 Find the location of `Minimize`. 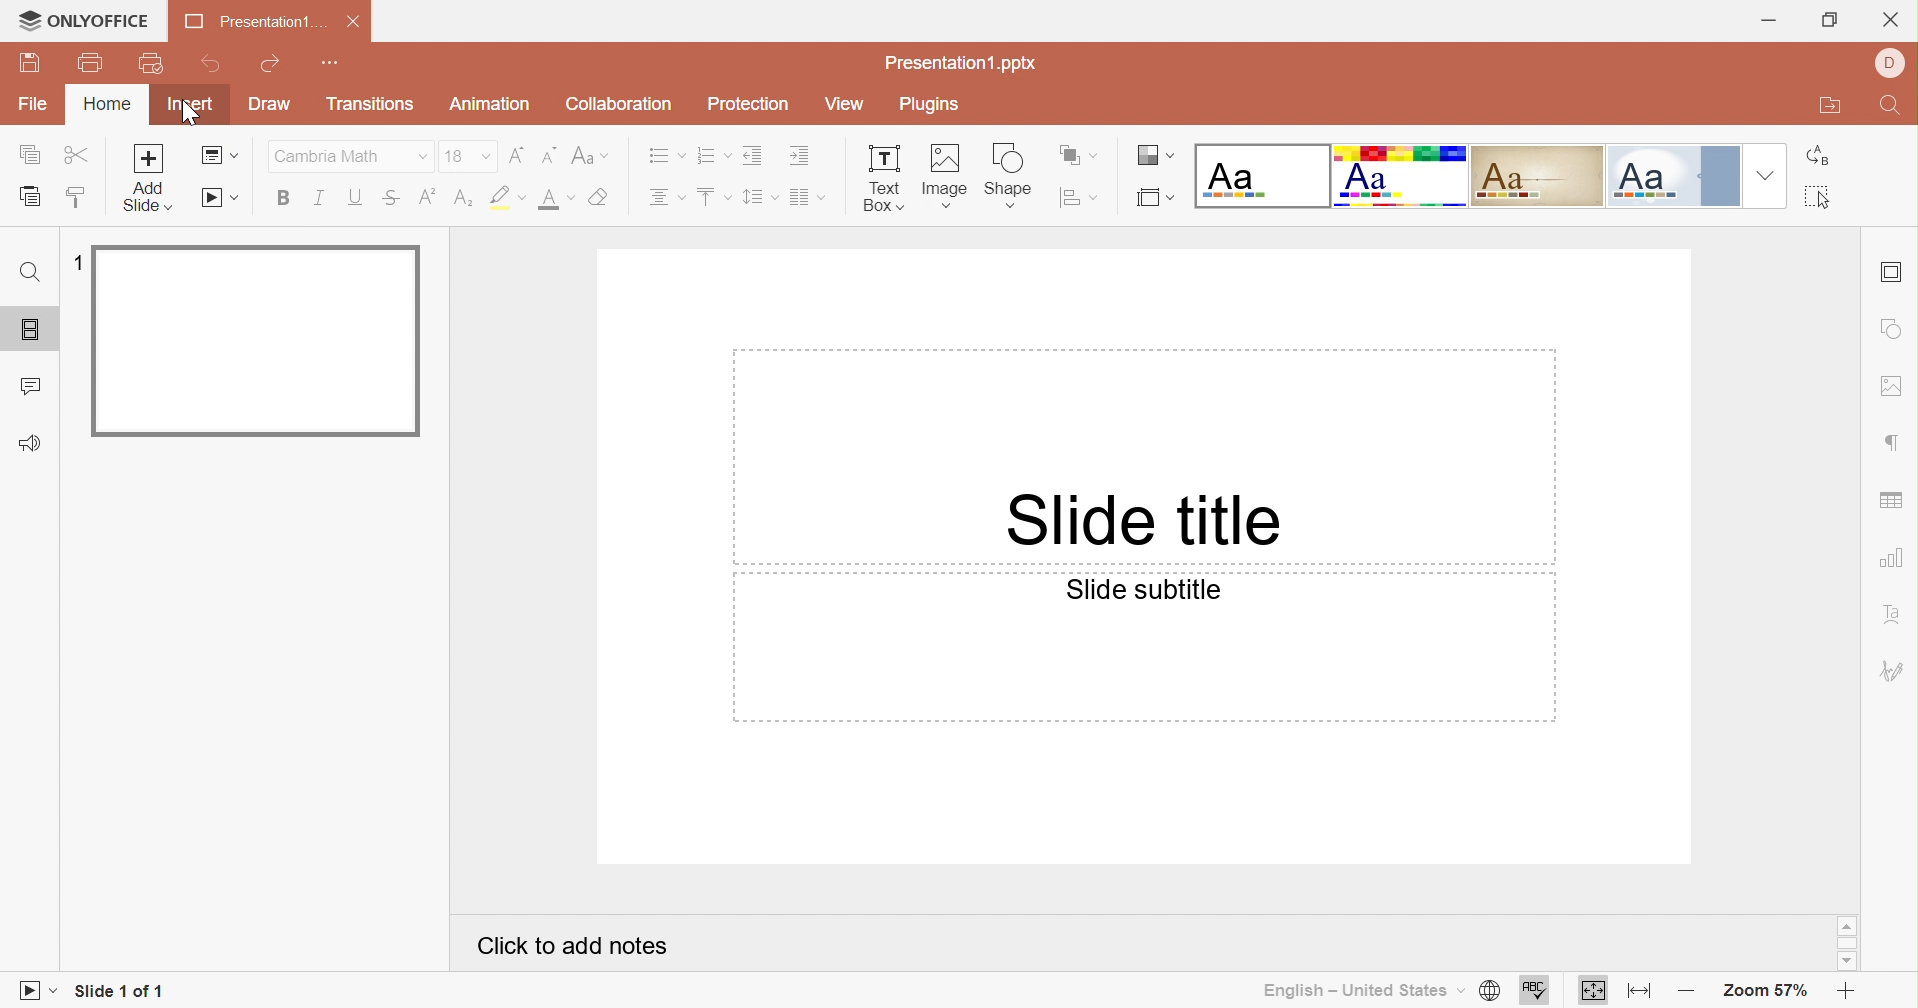

Minimize is located at coordinates (1770, 18).